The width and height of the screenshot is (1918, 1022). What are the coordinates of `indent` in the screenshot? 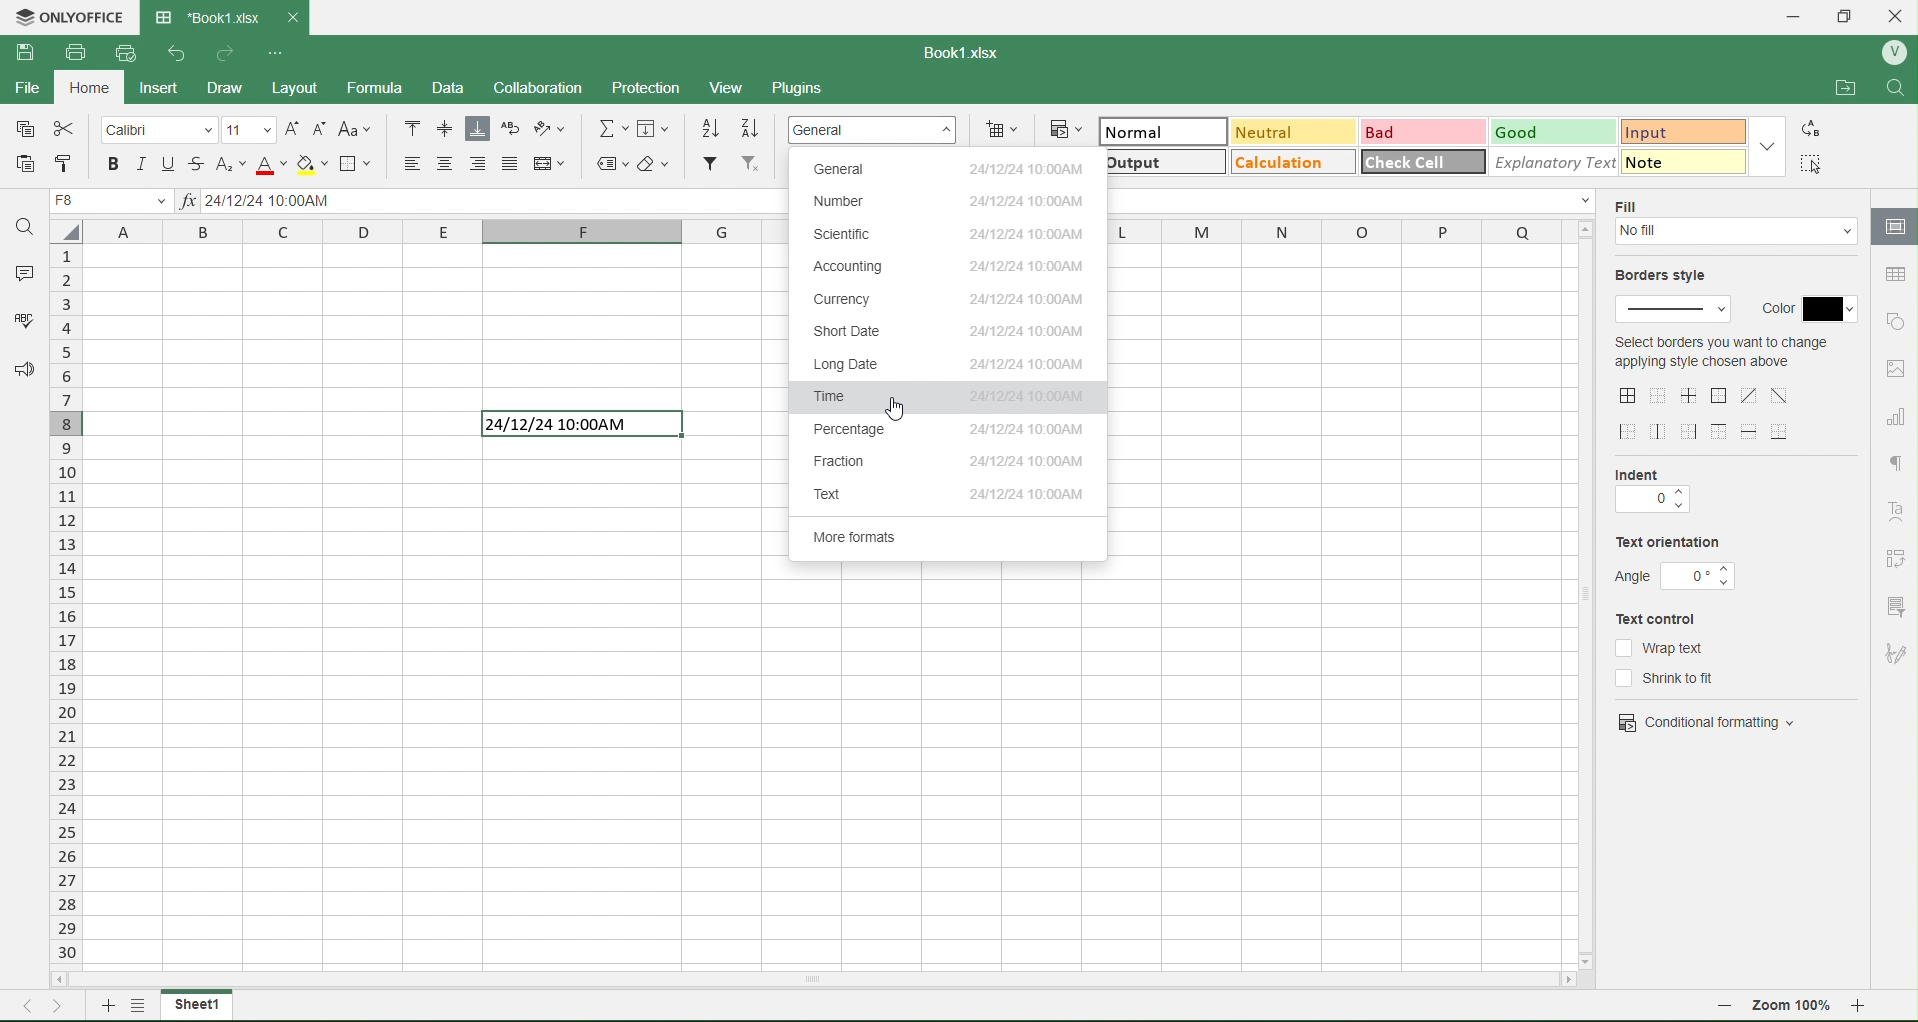 It's located at (1651, 502).